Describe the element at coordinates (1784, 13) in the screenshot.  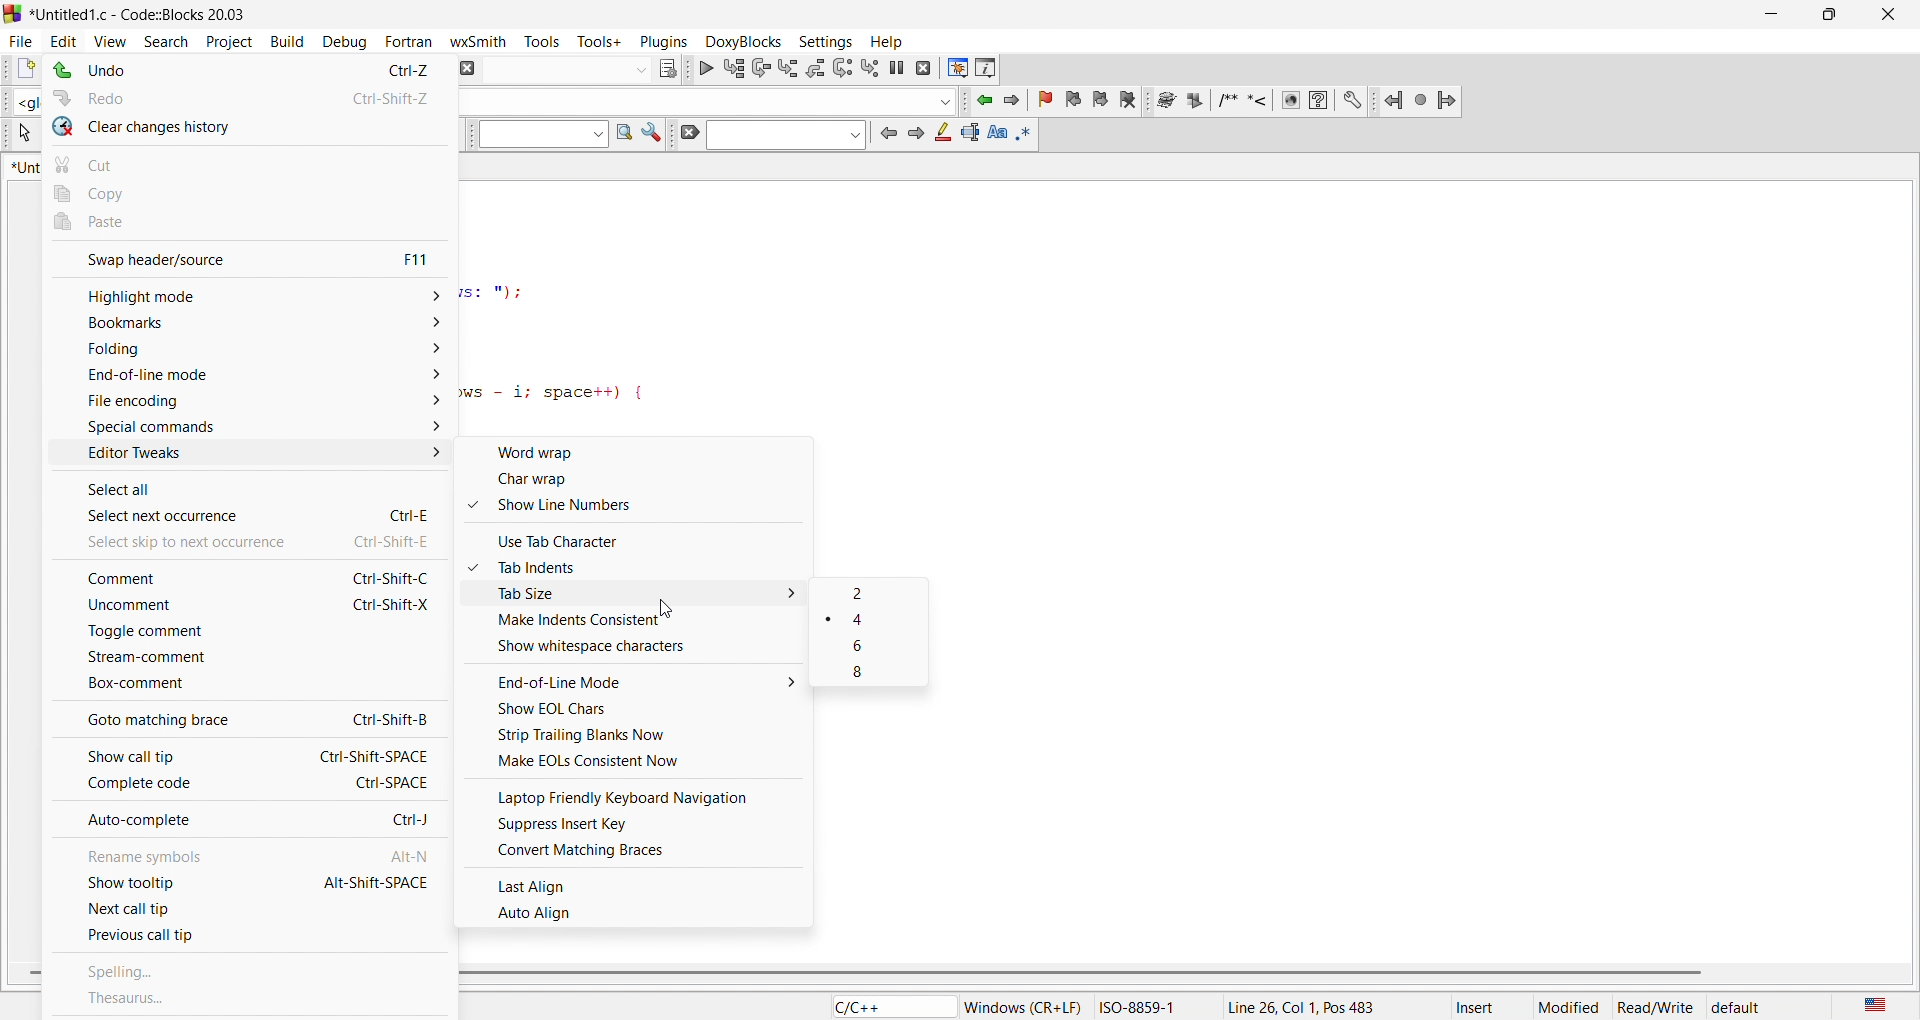
I see `minimize` at that location.